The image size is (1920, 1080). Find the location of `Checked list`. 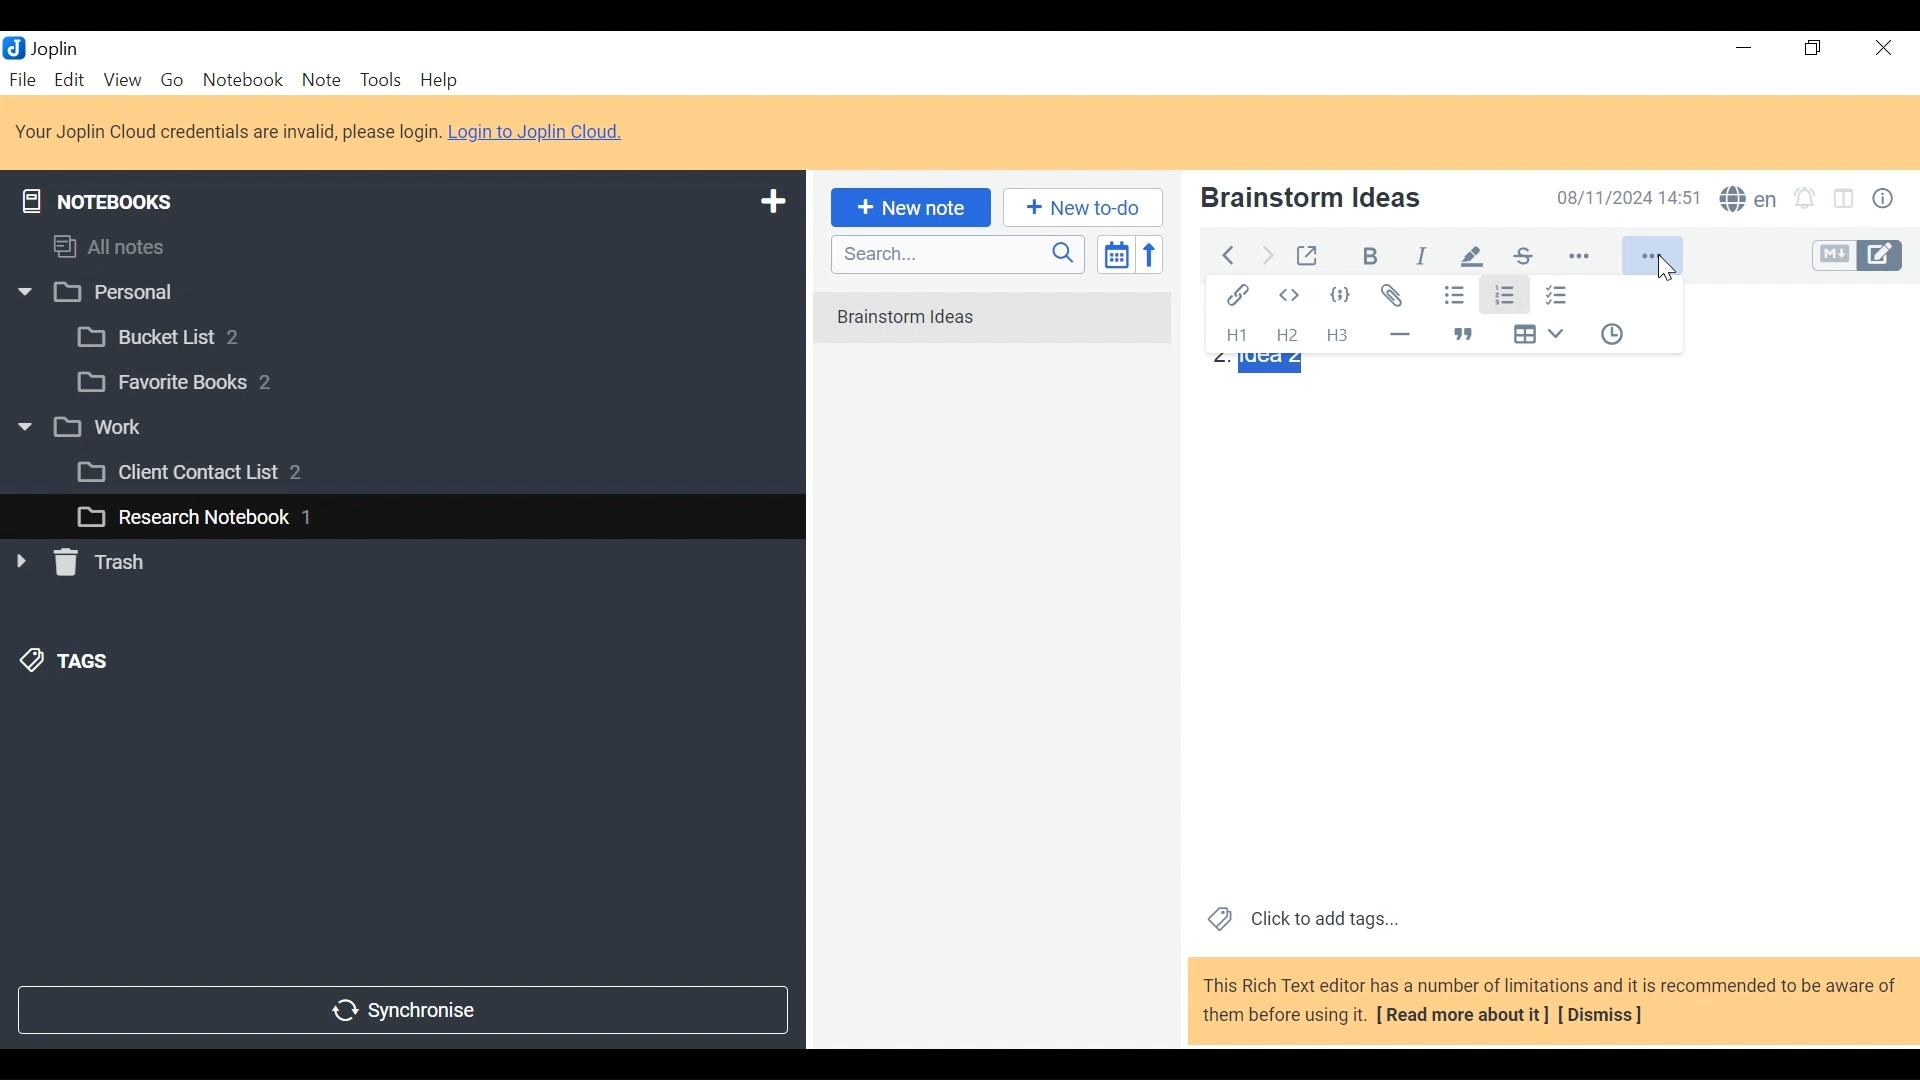

Checked list is located at coordinates (1558, 296).